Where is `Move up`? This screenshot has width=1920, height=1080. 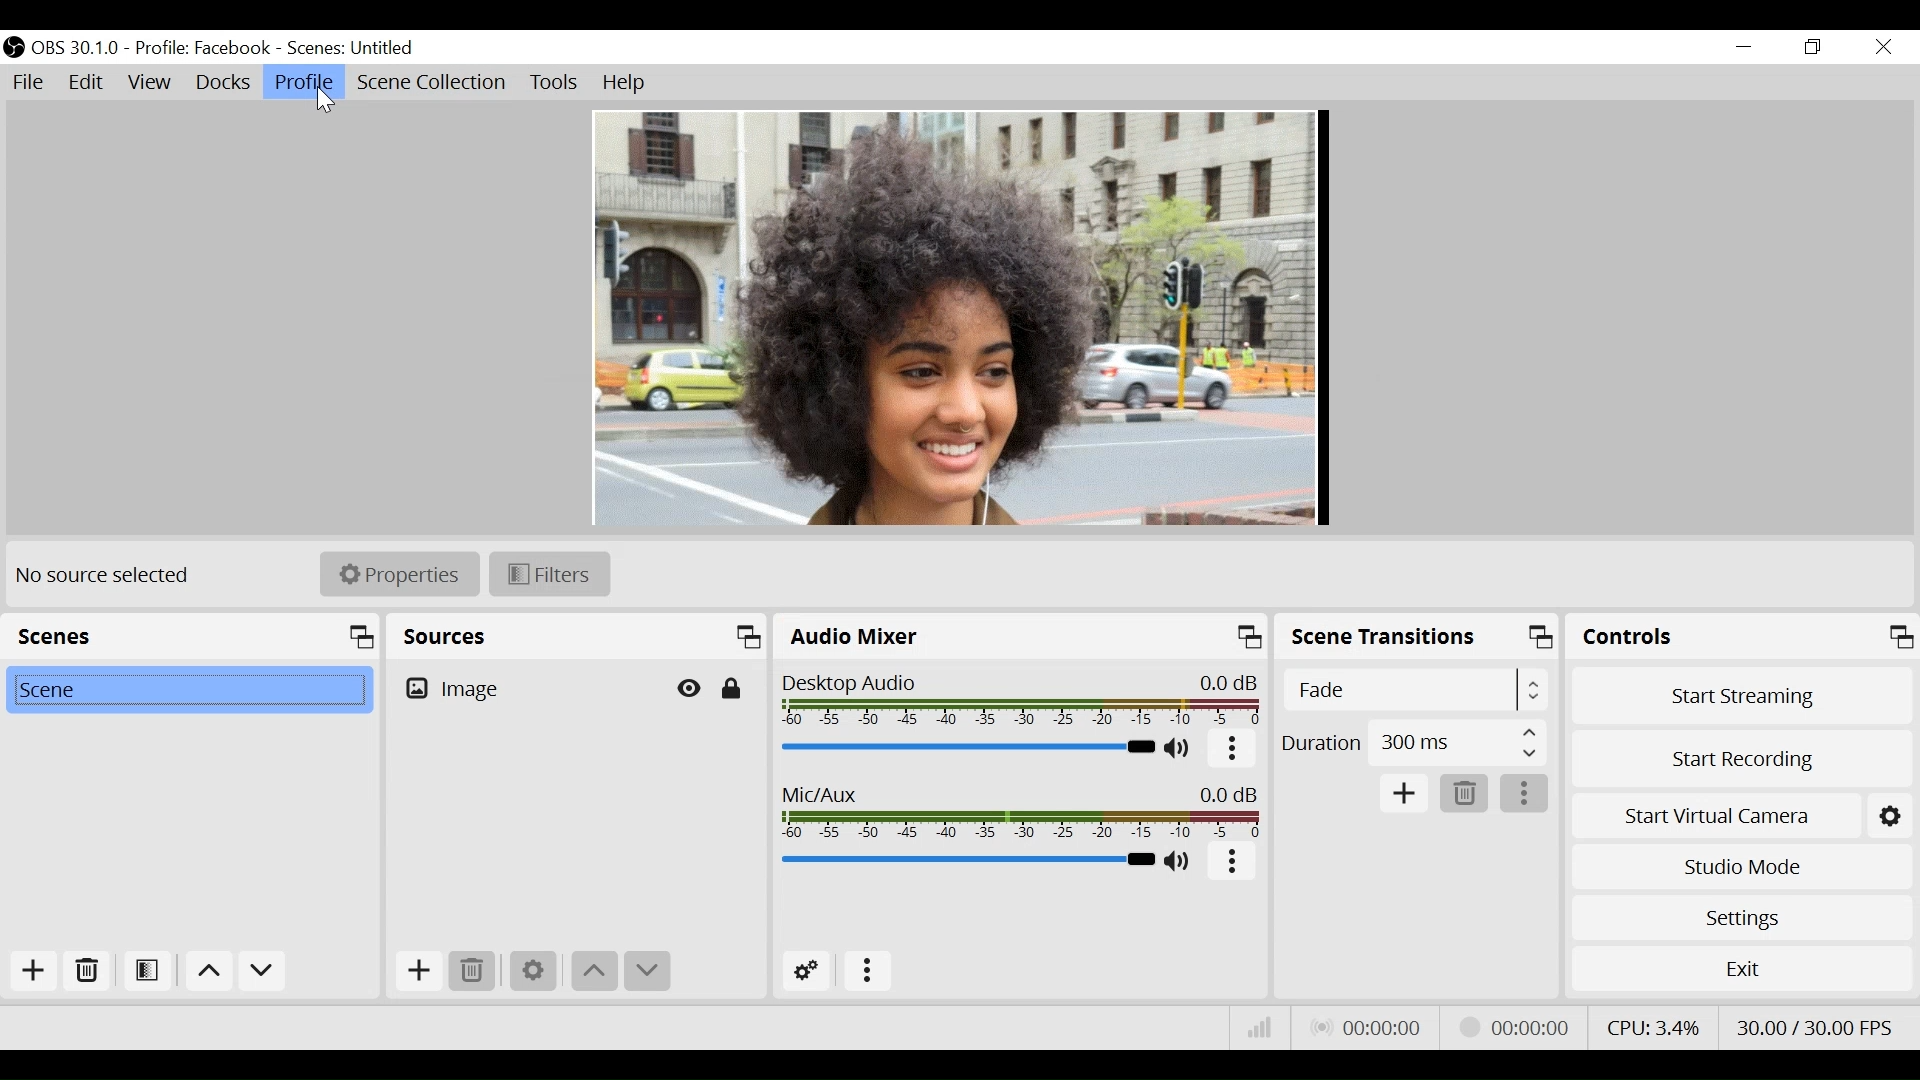
Move up is located at coordinates (593, 971).